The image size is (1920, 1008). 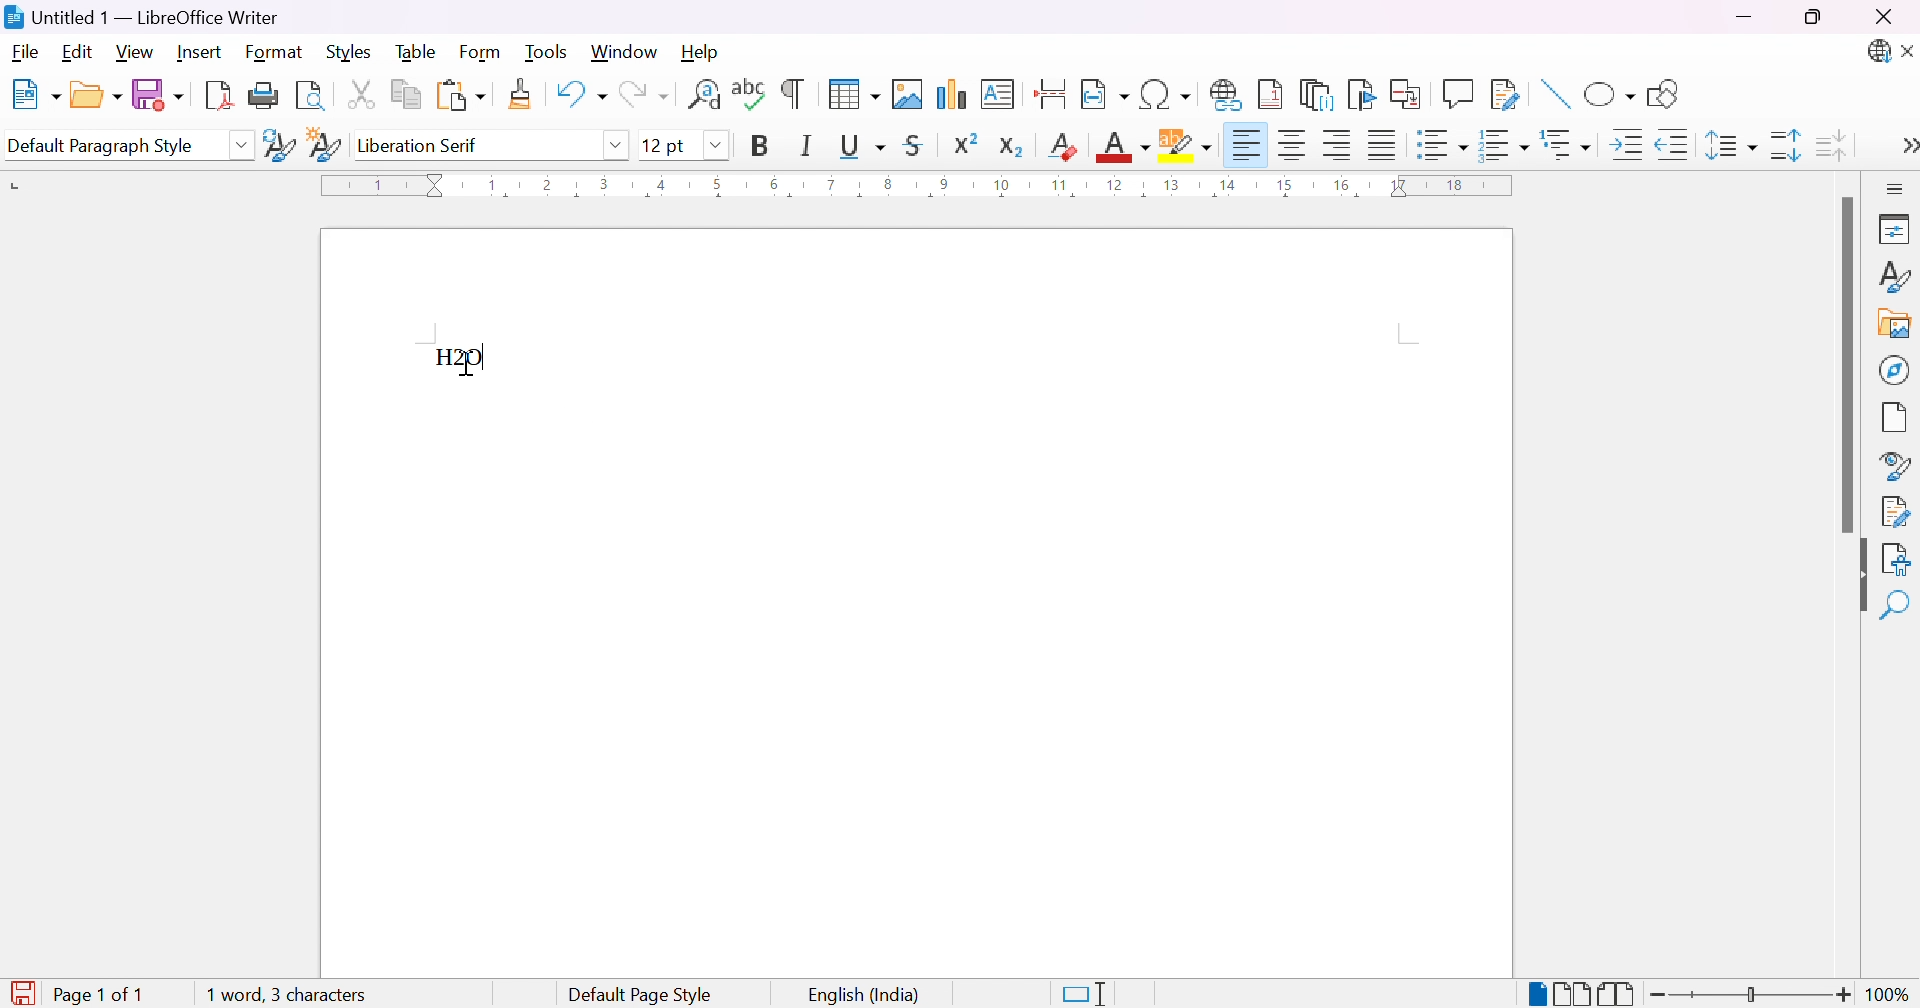 What do you see at coordinates (1829, 143) in the screenshot?
I see `Decrease paragraph spacing` at bounding box center [1829, 143].